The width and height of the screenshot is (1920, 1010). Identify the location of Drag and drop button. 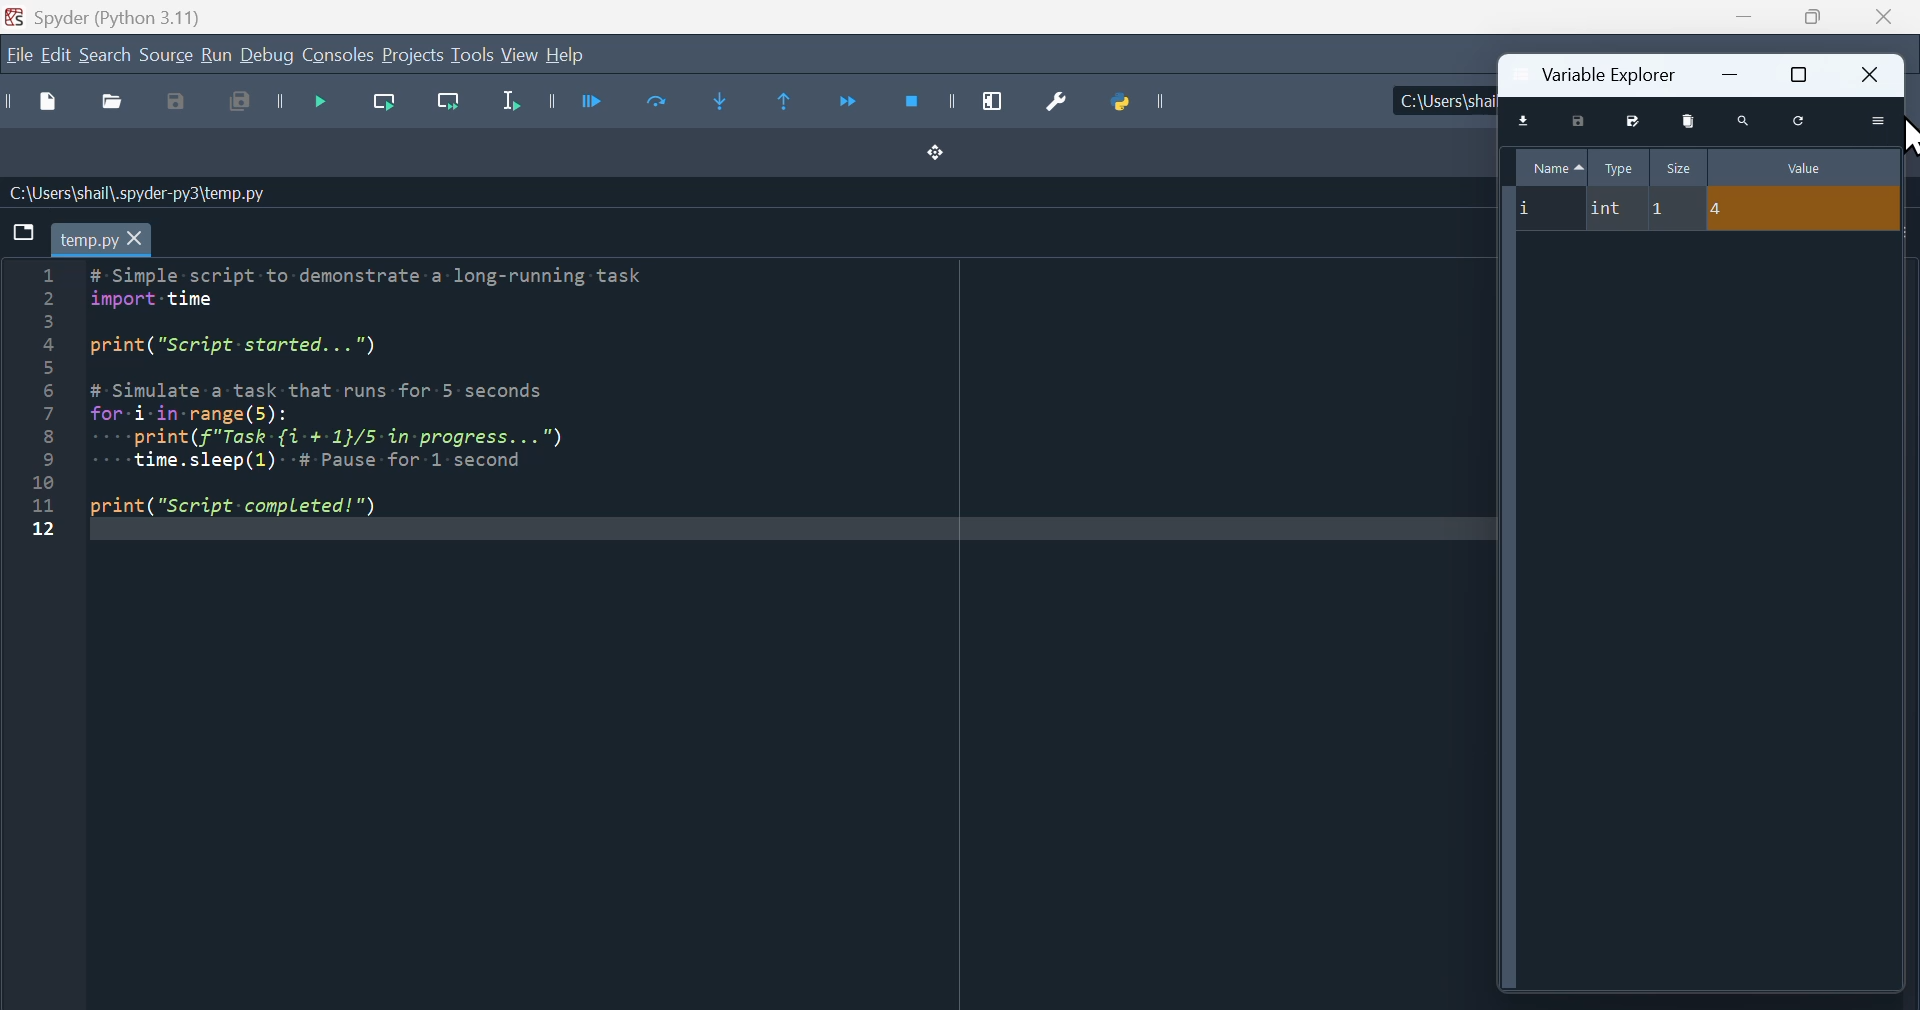
(938, 154).